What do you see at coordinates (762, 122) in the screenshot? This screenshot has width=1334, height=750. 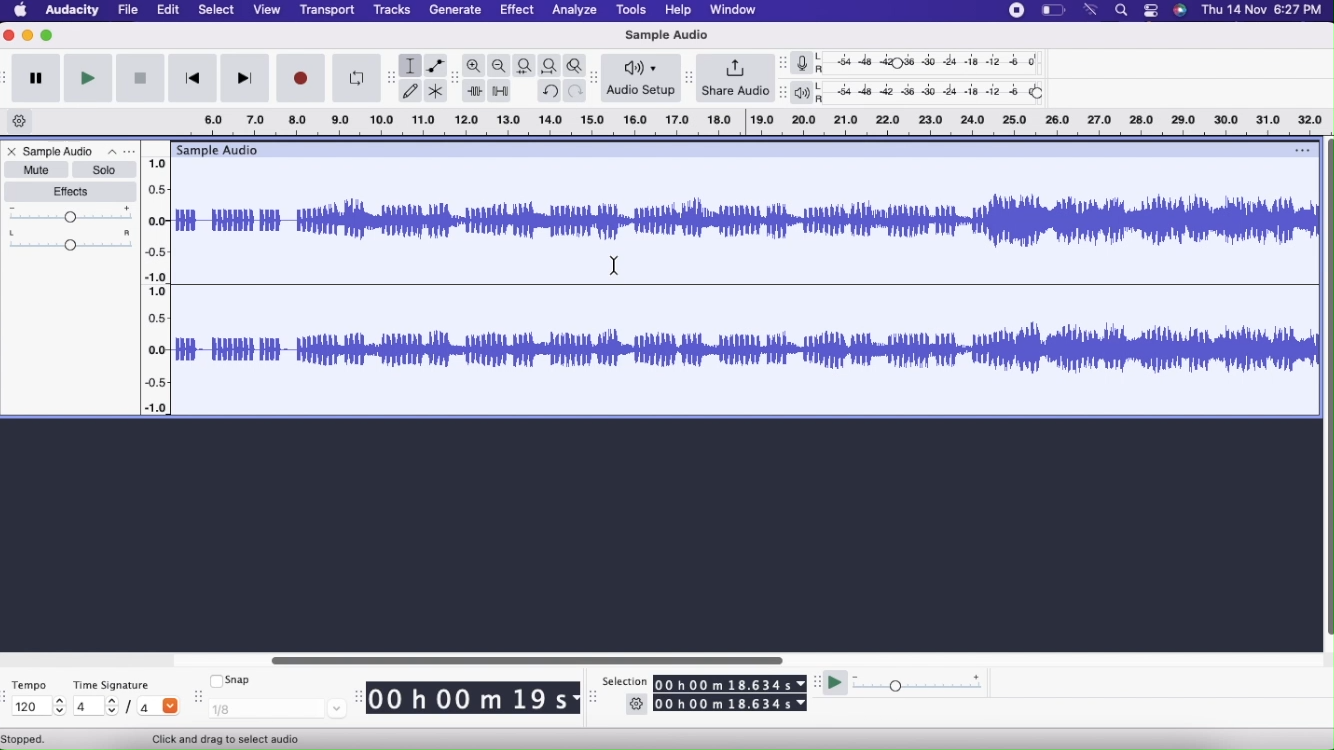 I see `Click and drag to define a looping region` at bounding box center [762, 122].